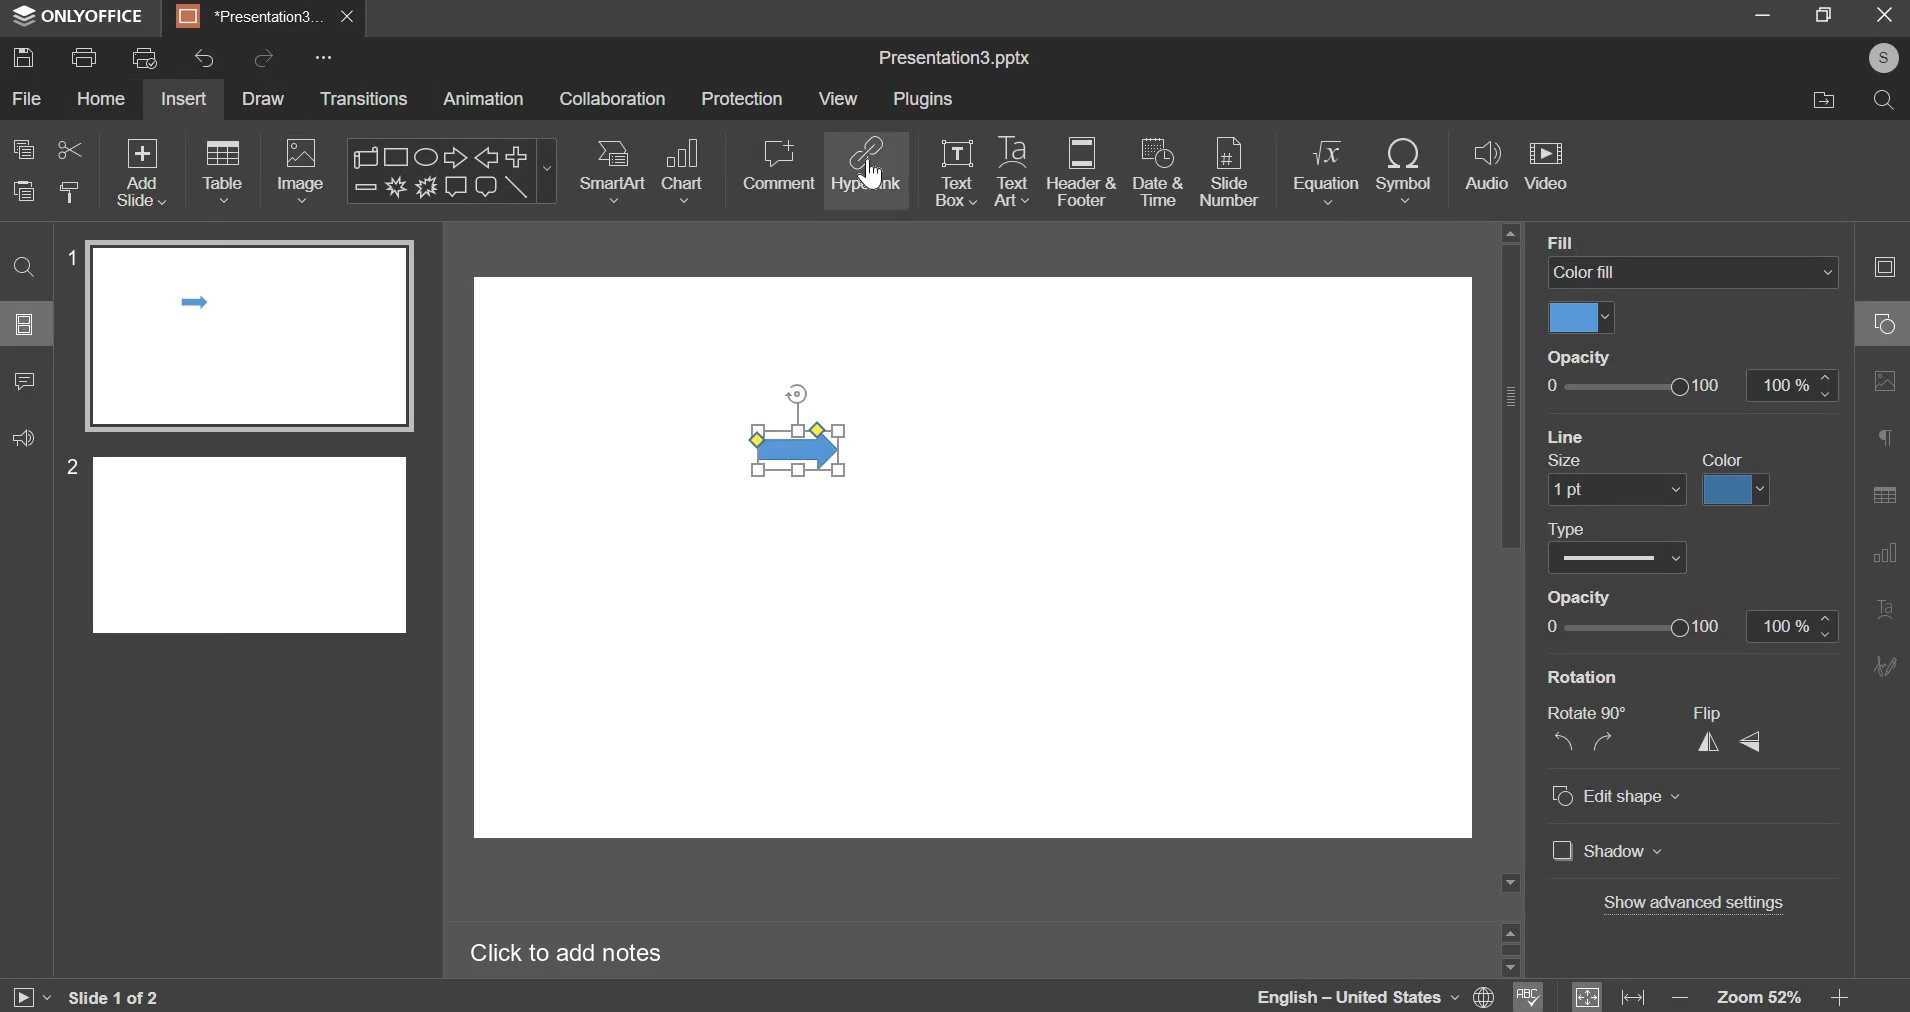  What do you see at coordinates (741, 98) in the screenshot?
I see `protection` at bounding box center [741, 98].